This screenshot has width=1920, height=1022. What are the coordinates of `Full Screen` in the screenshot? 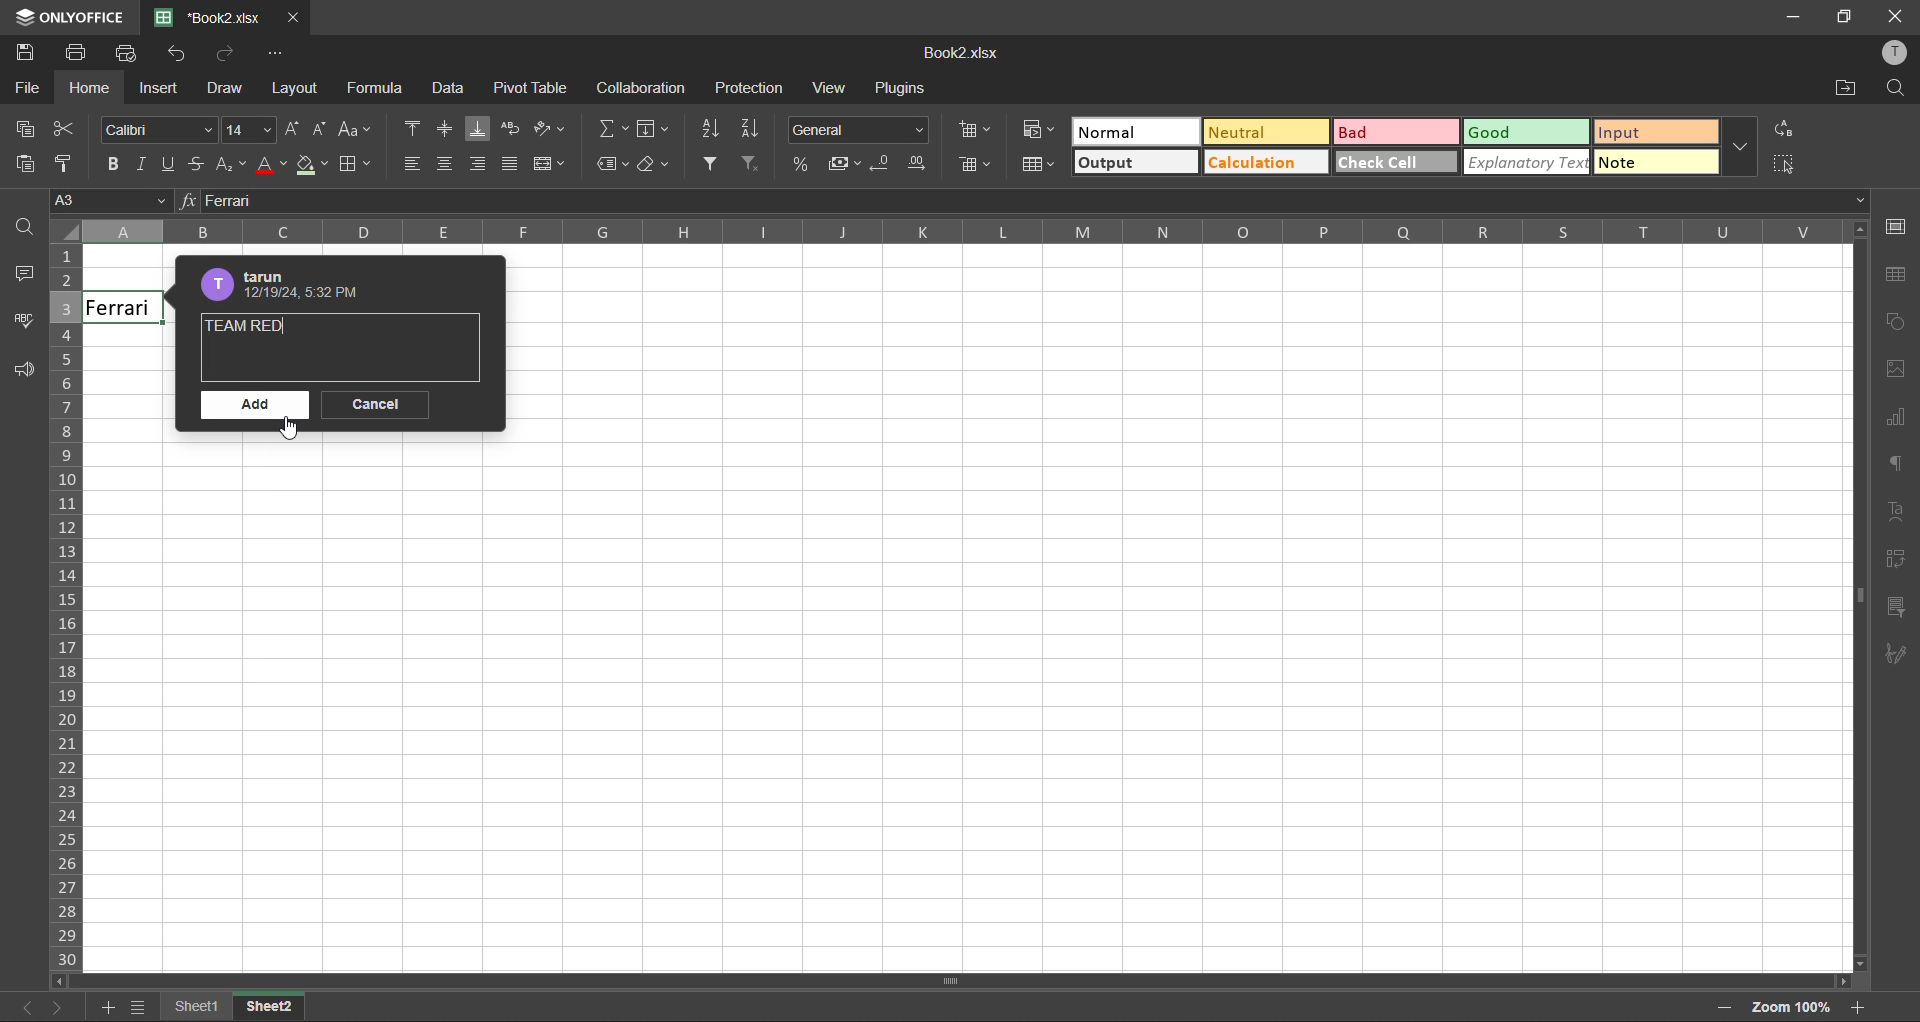 It's located at (1846, 18).